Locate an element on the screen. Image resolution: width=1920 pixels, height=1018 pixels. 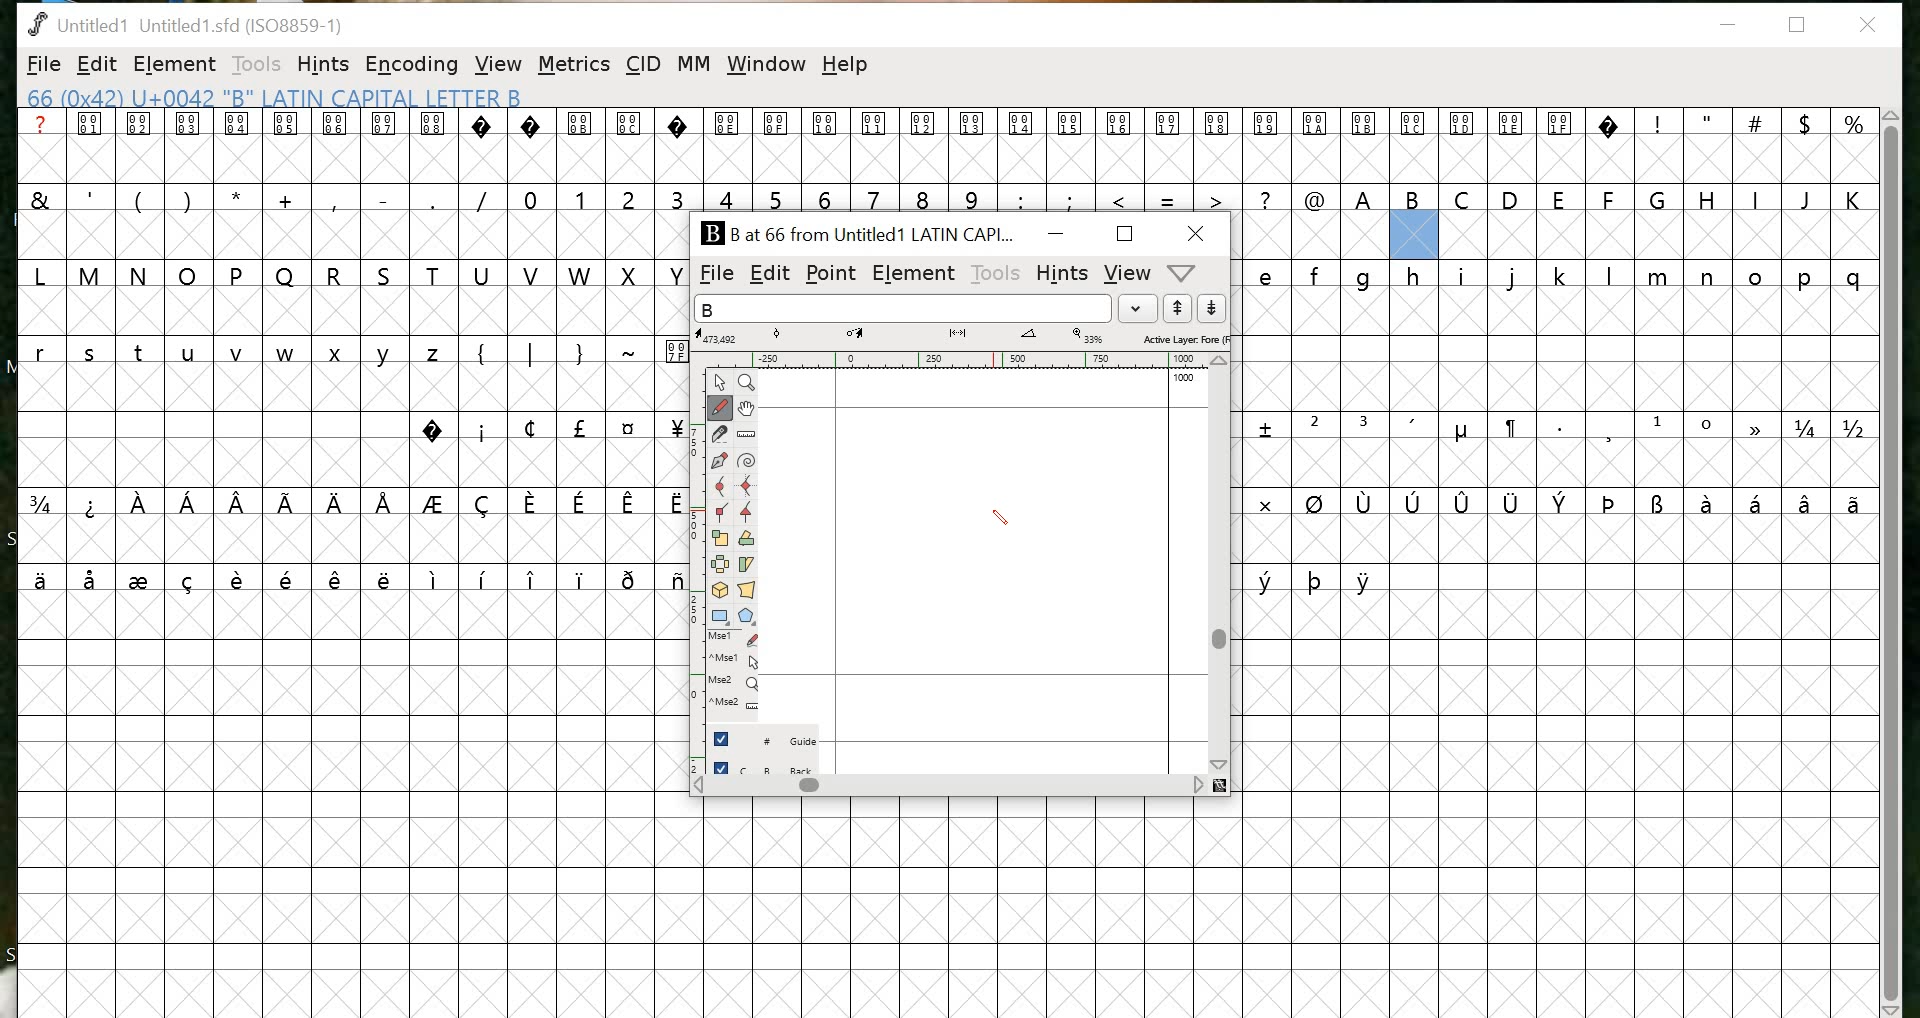
TOOLS is located at coordinates (994, 276).